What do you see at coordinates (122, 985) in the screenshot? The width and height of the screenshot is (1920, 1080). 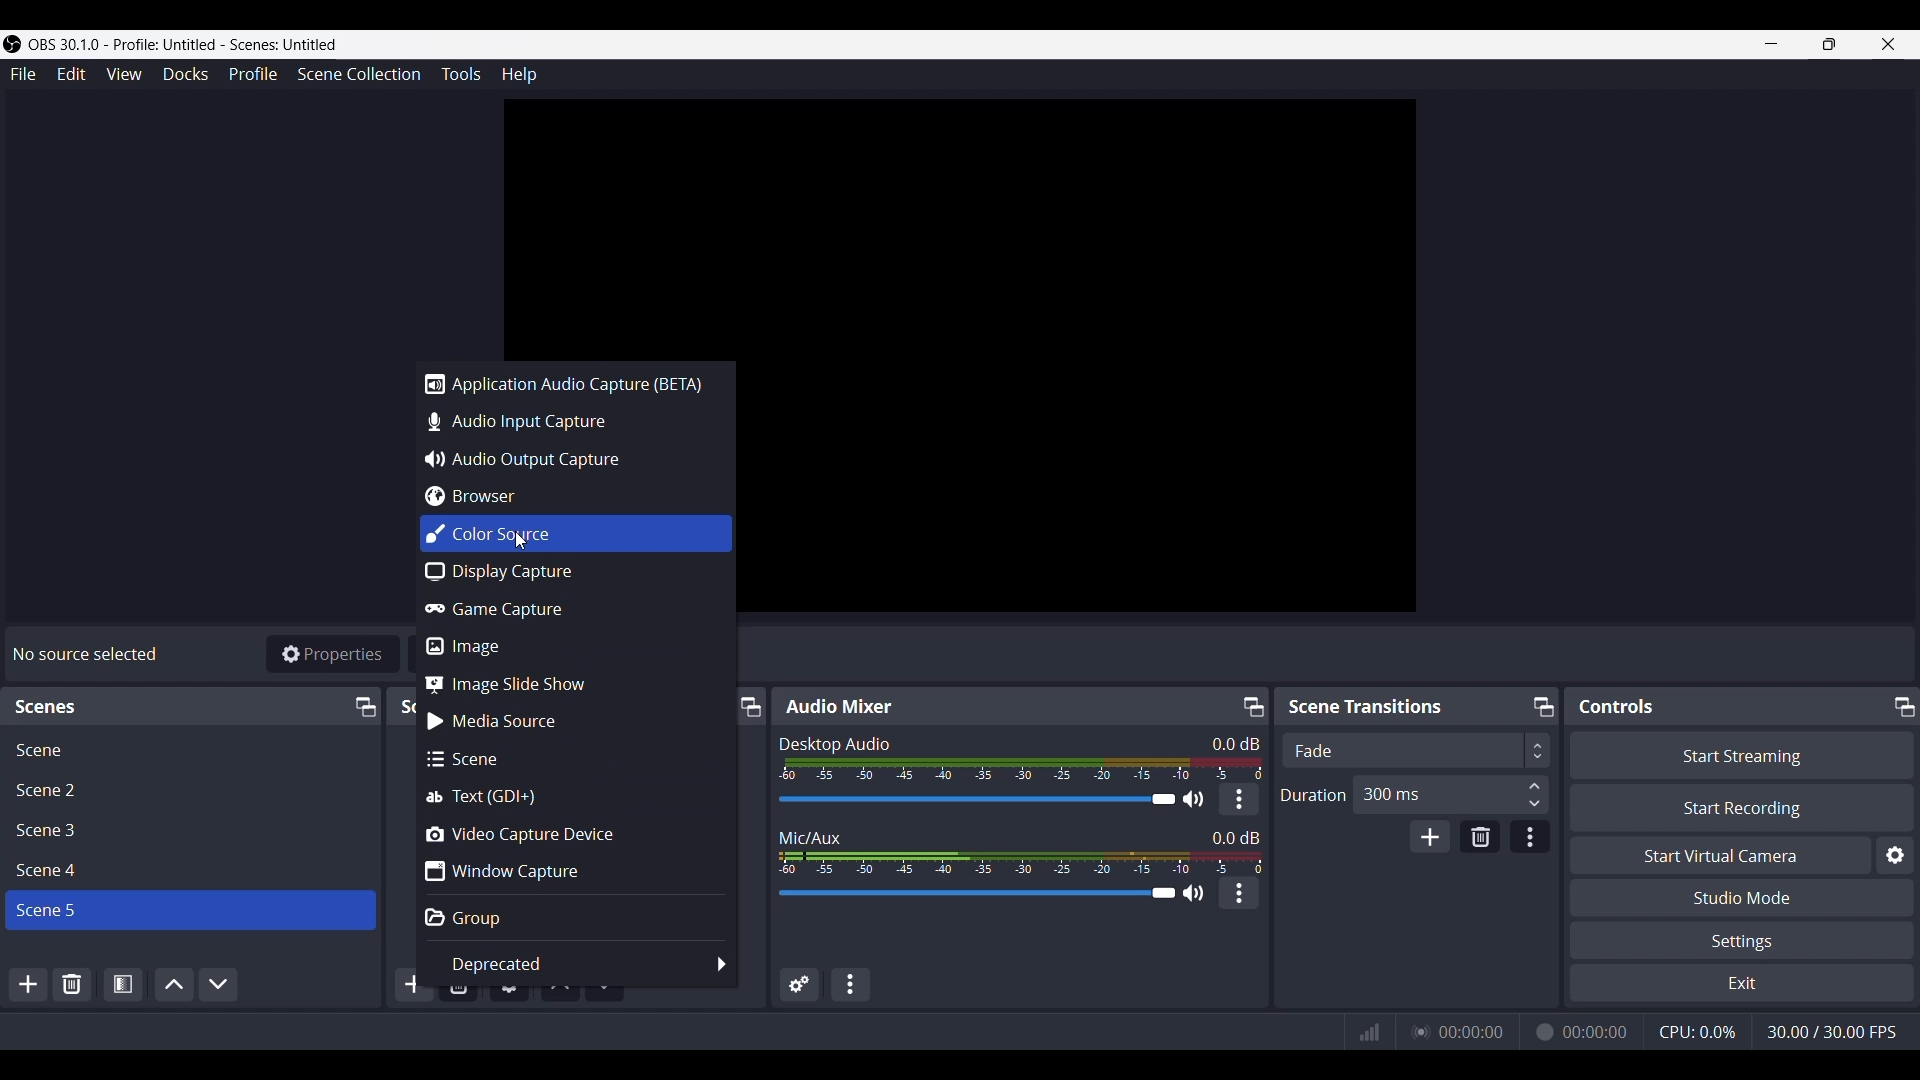 I see `Open Scene Properties` at bounding box center [122, 985].